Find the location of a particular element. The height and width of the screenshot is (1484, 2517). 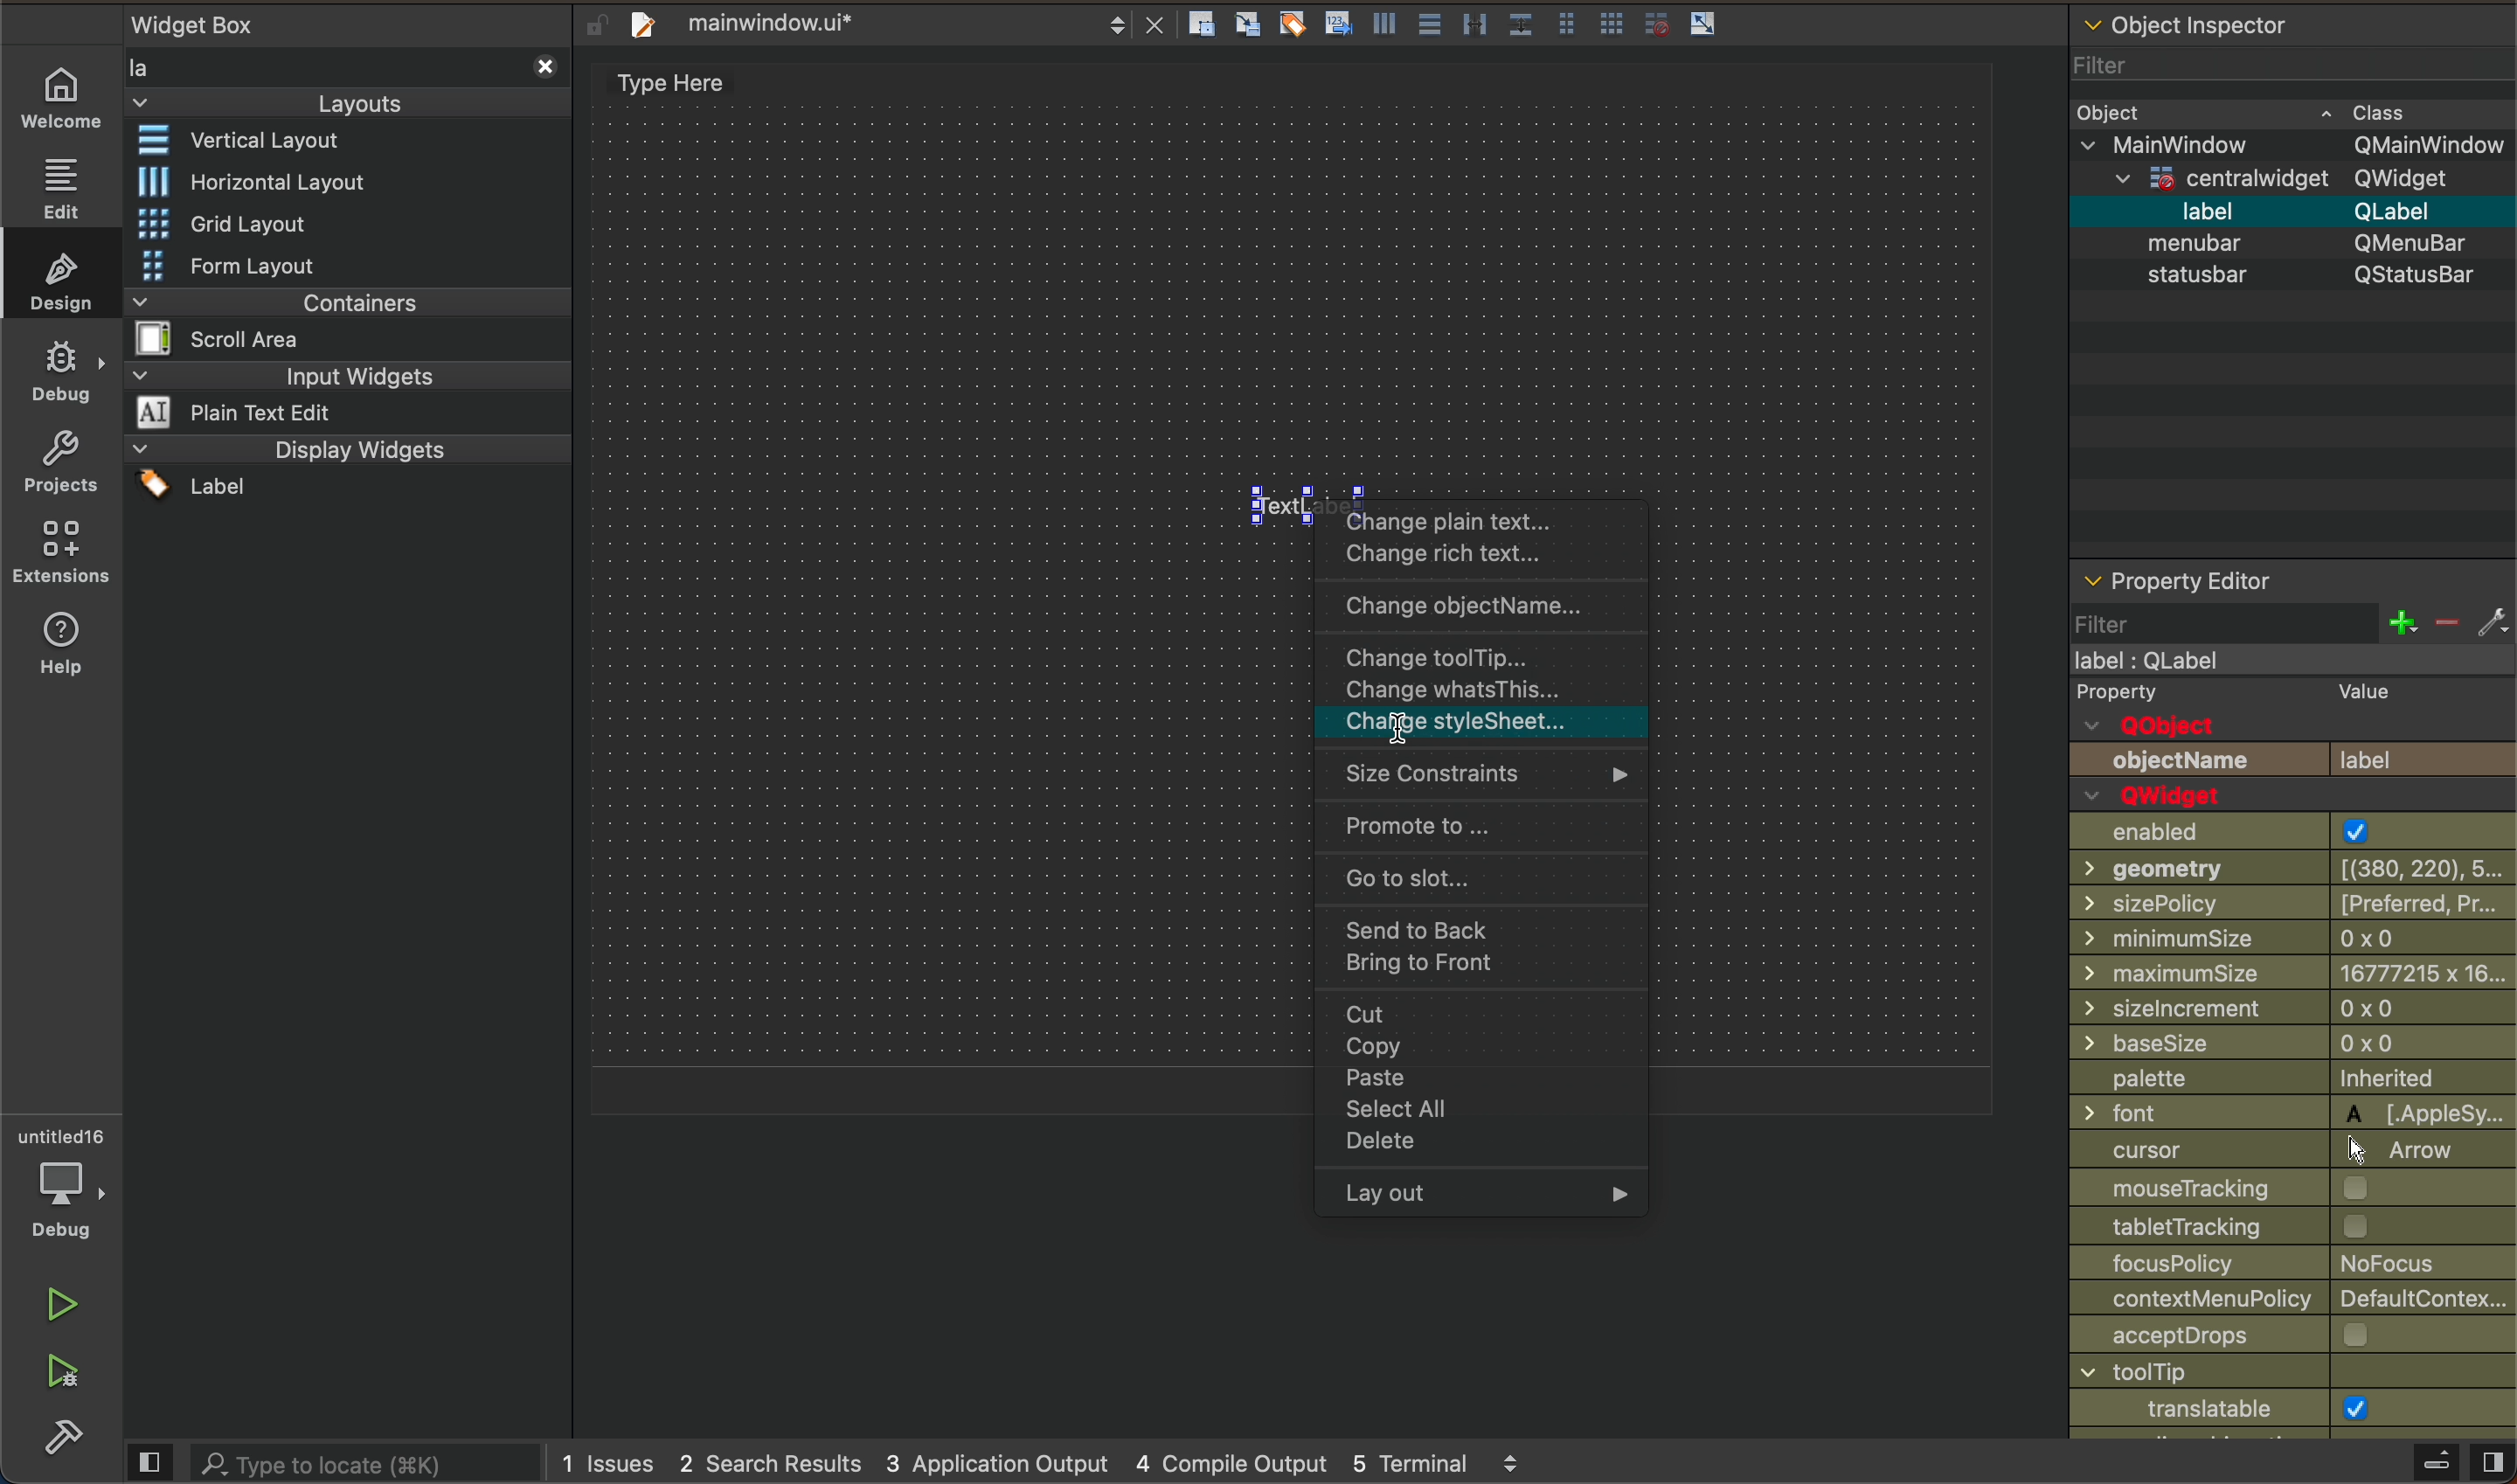

 is located at coordinates (1470, 1149).